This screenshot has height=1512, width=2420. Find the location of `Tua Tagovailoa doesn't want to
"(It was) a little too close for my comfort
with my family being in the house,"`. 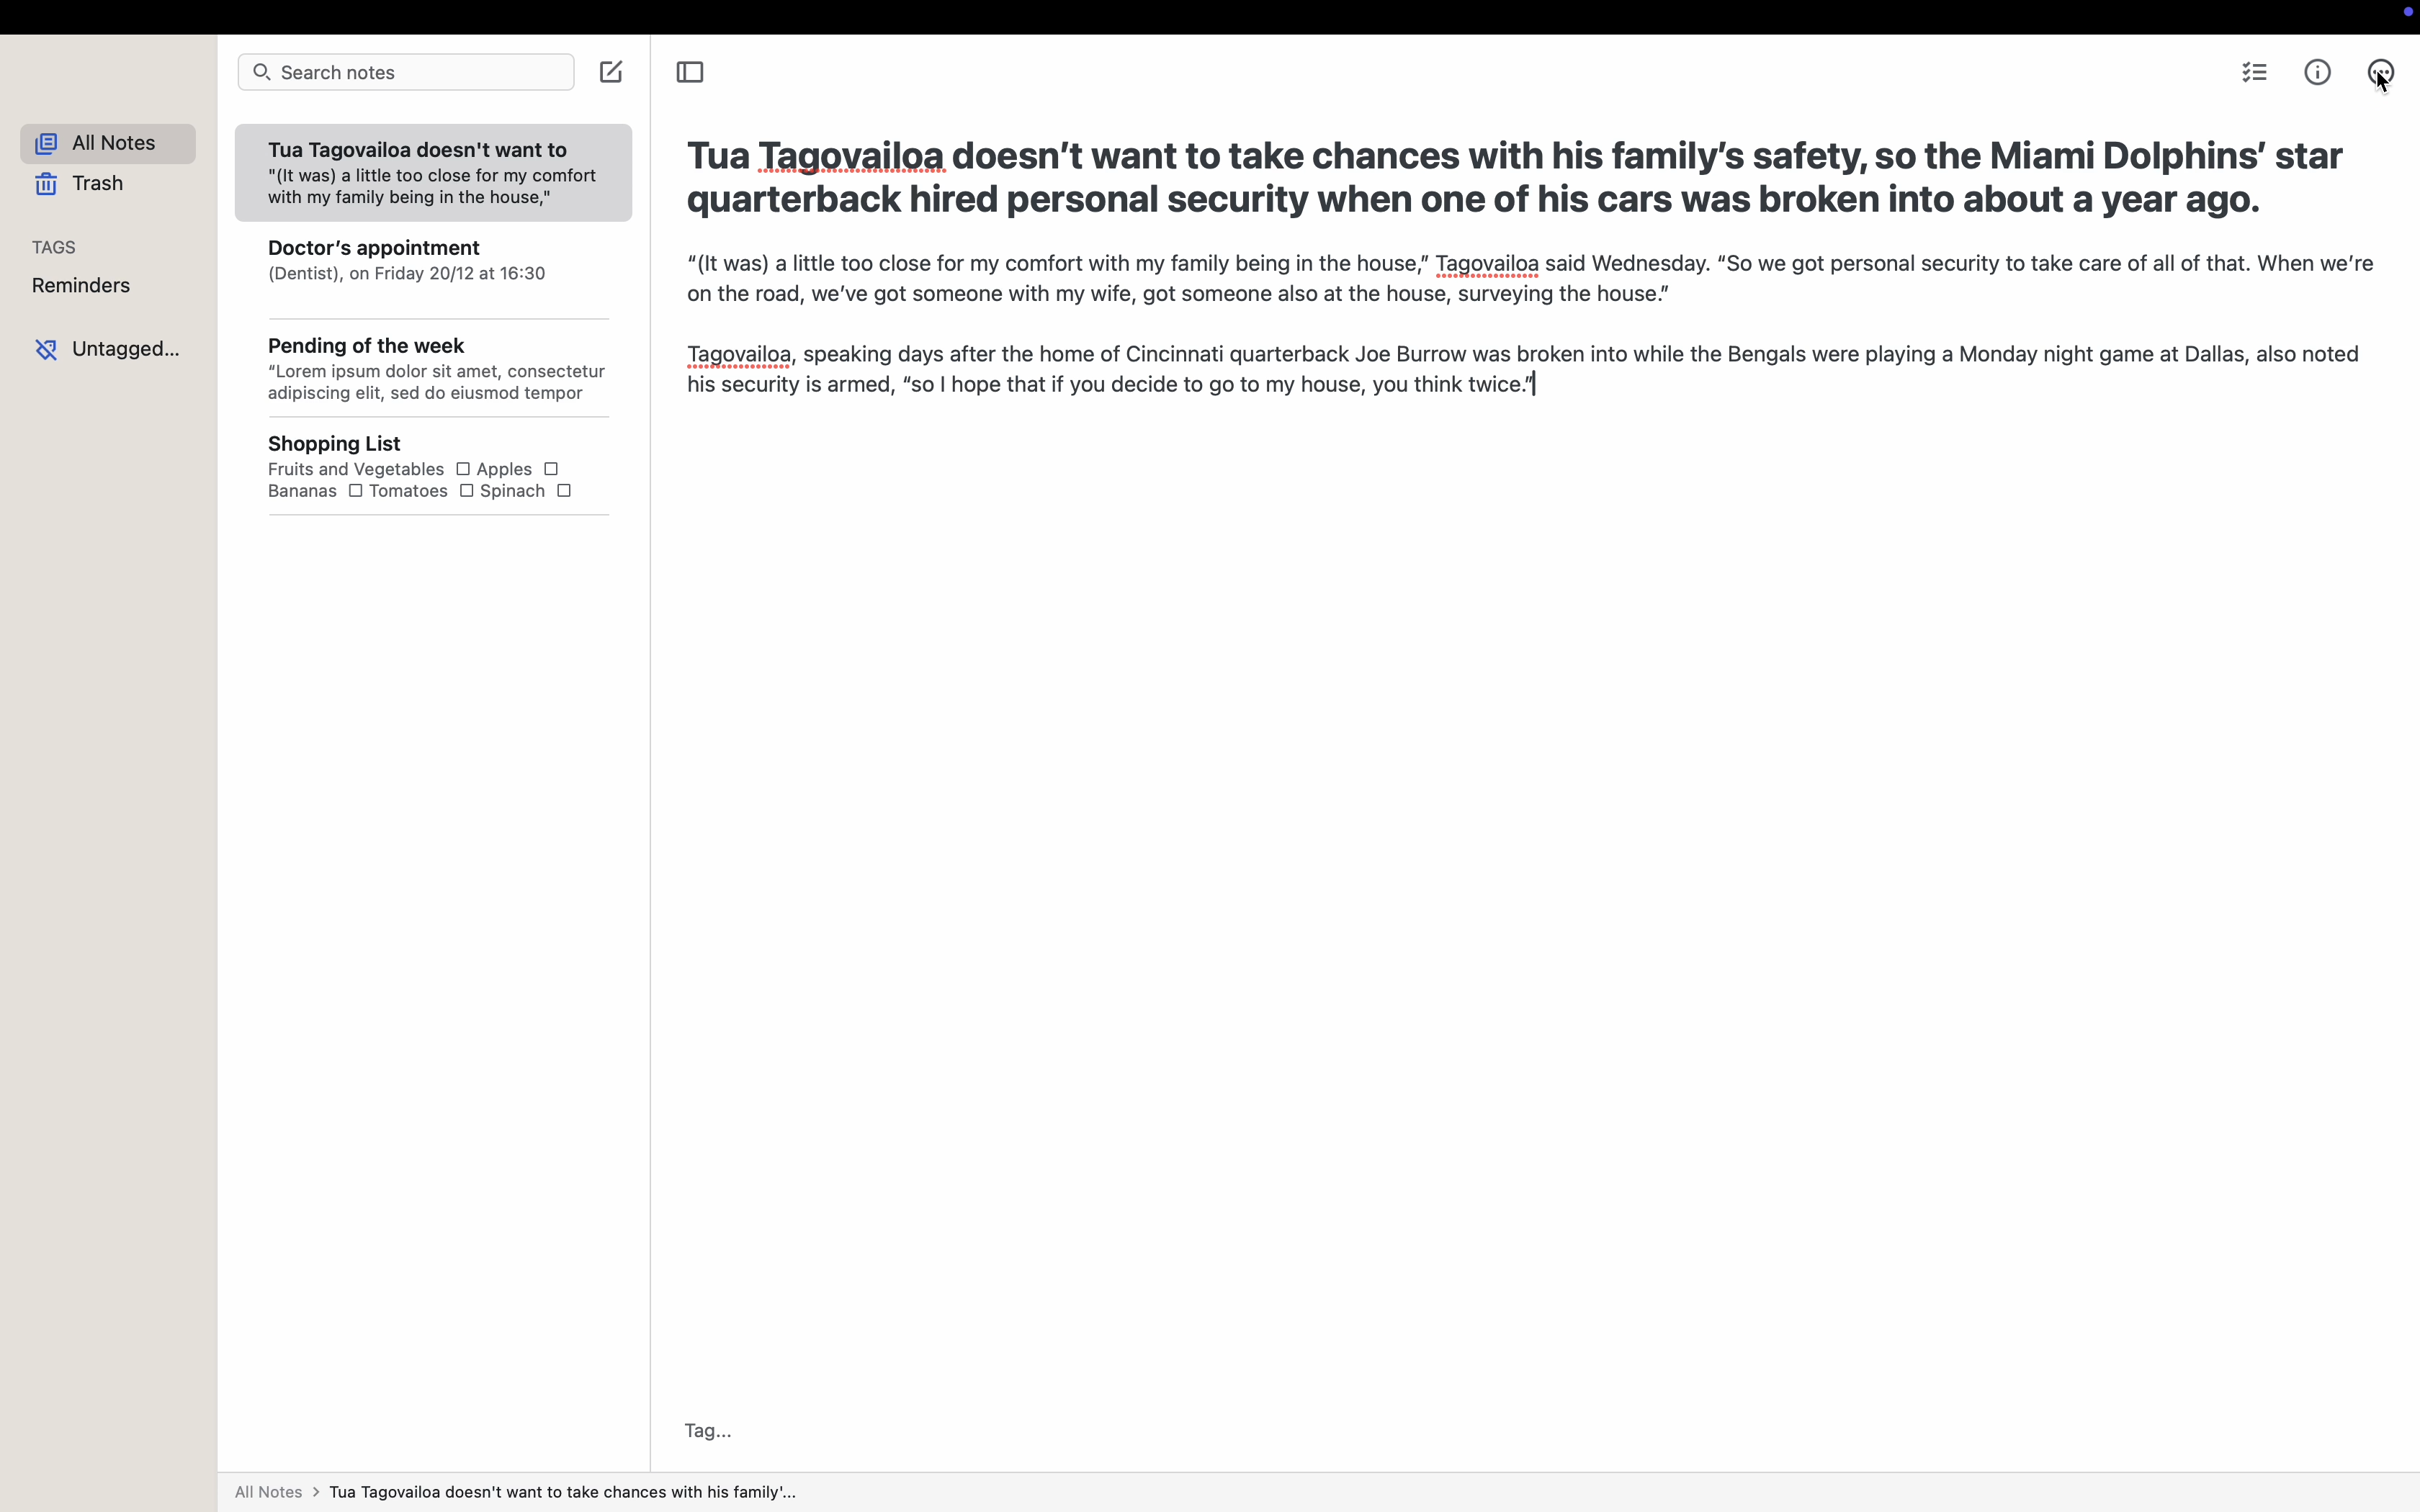

Tua Tagovailoa doesn't want to
"(It was) a little too close for my comfort
with my family being in the house," is located at coordinates (430, 175).